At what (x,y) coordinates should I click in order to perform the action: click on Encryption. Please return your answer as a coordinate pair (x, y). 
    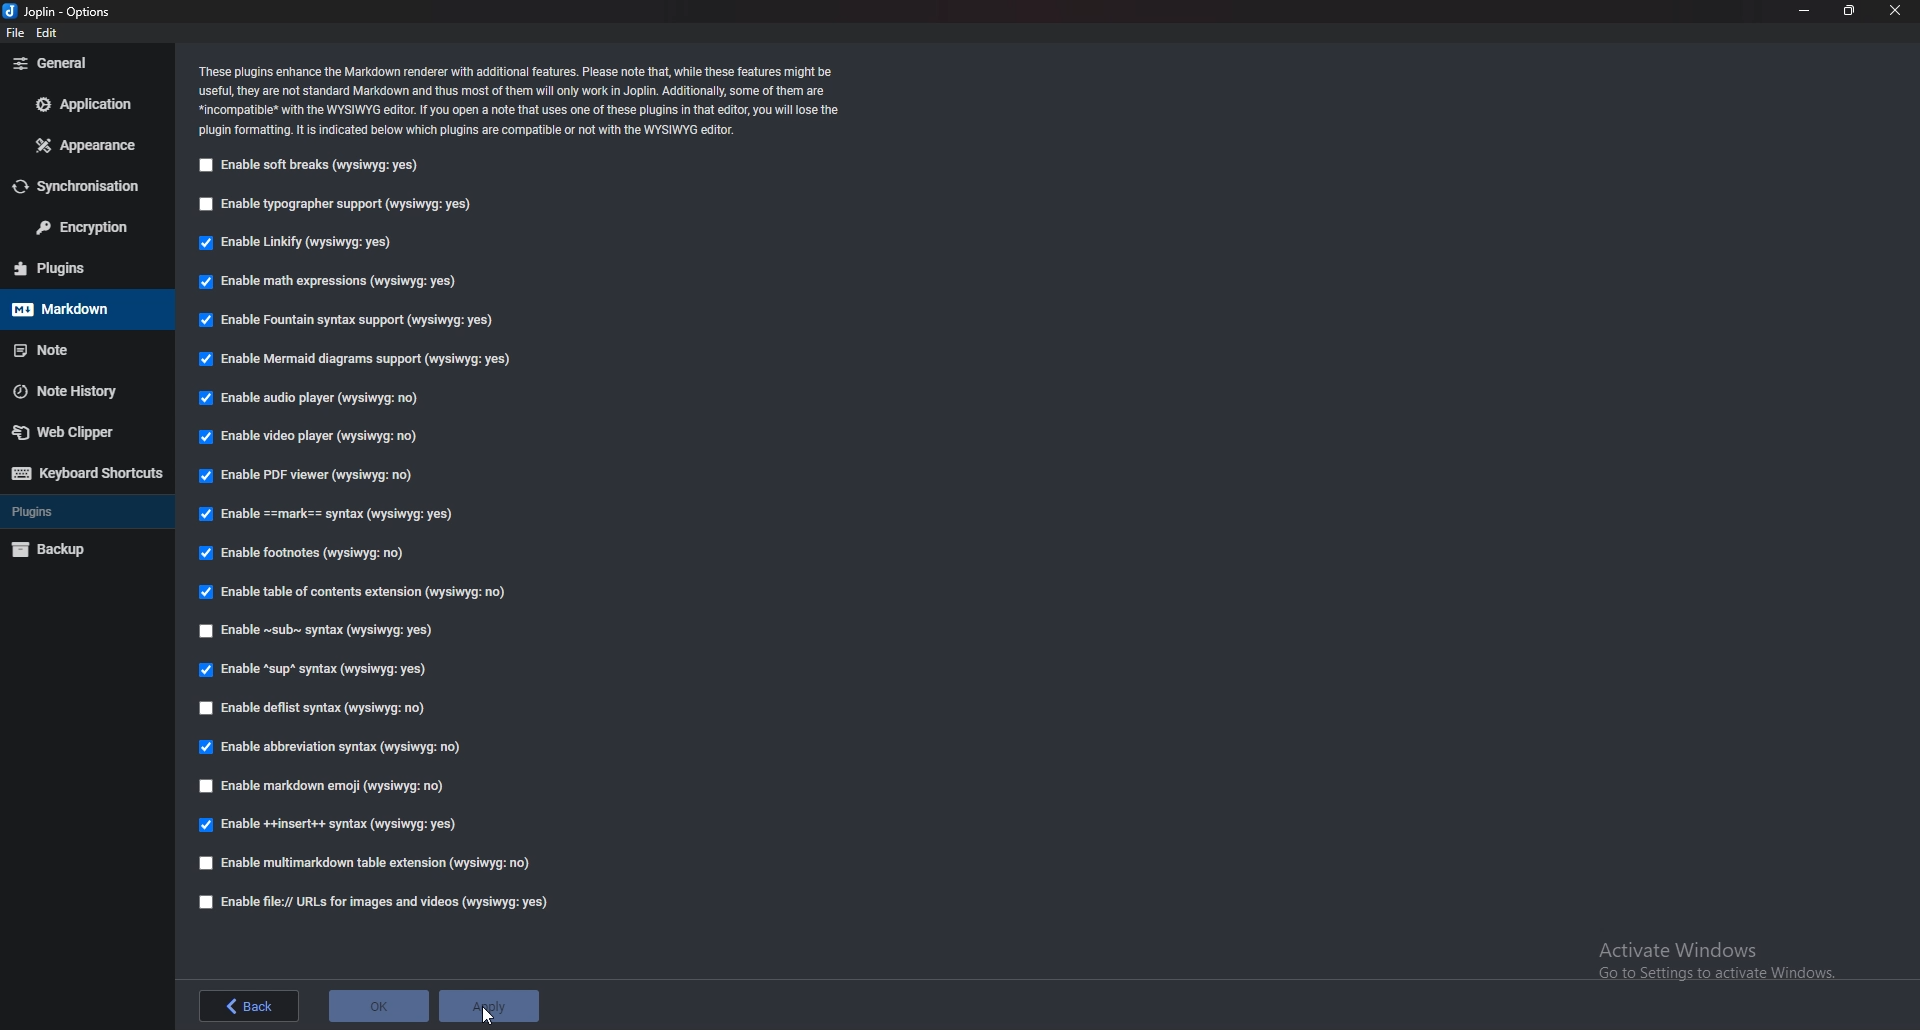
    Looking at the image, I should click on (86, 229).